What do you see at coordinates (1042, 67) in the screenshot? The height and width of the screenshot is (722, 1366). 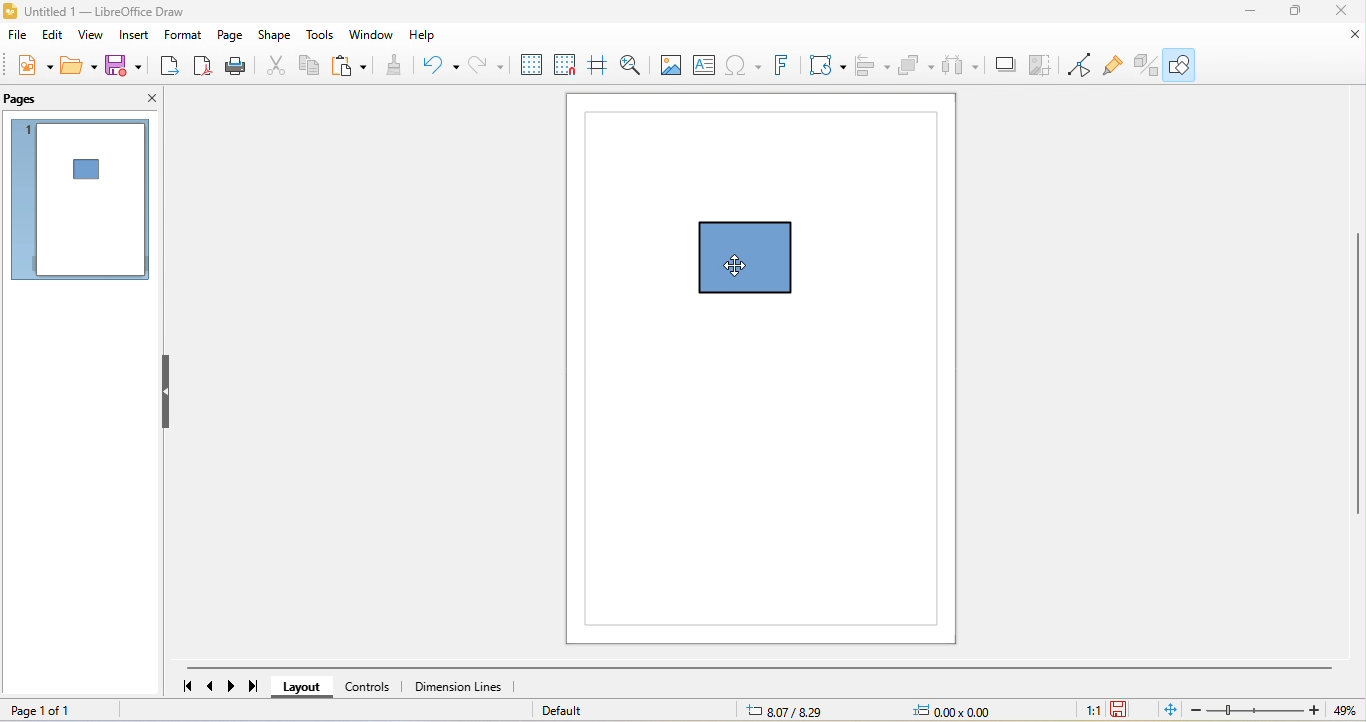 I see `crop image` at bounding box center [1042, 67].